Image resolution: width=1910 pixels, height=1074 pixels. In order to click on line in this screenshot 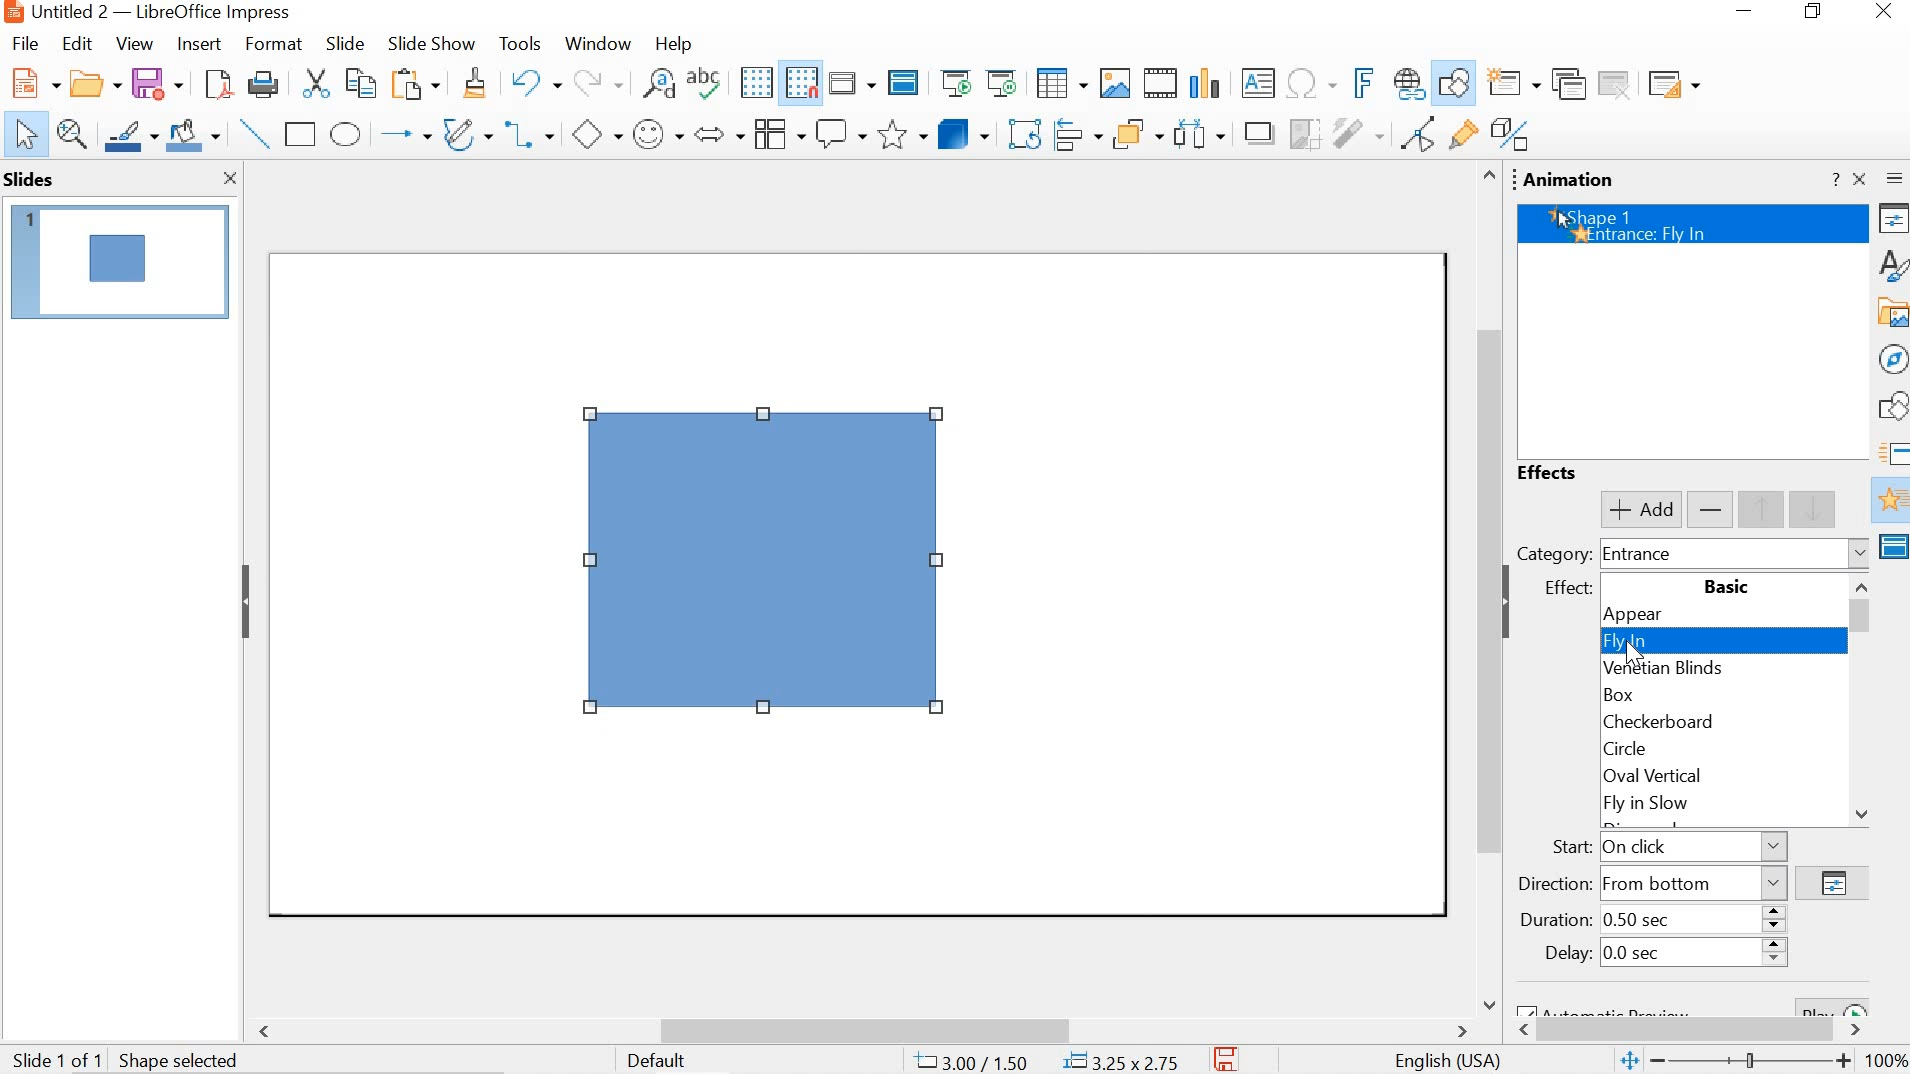, I will do `click(252, 133)`.